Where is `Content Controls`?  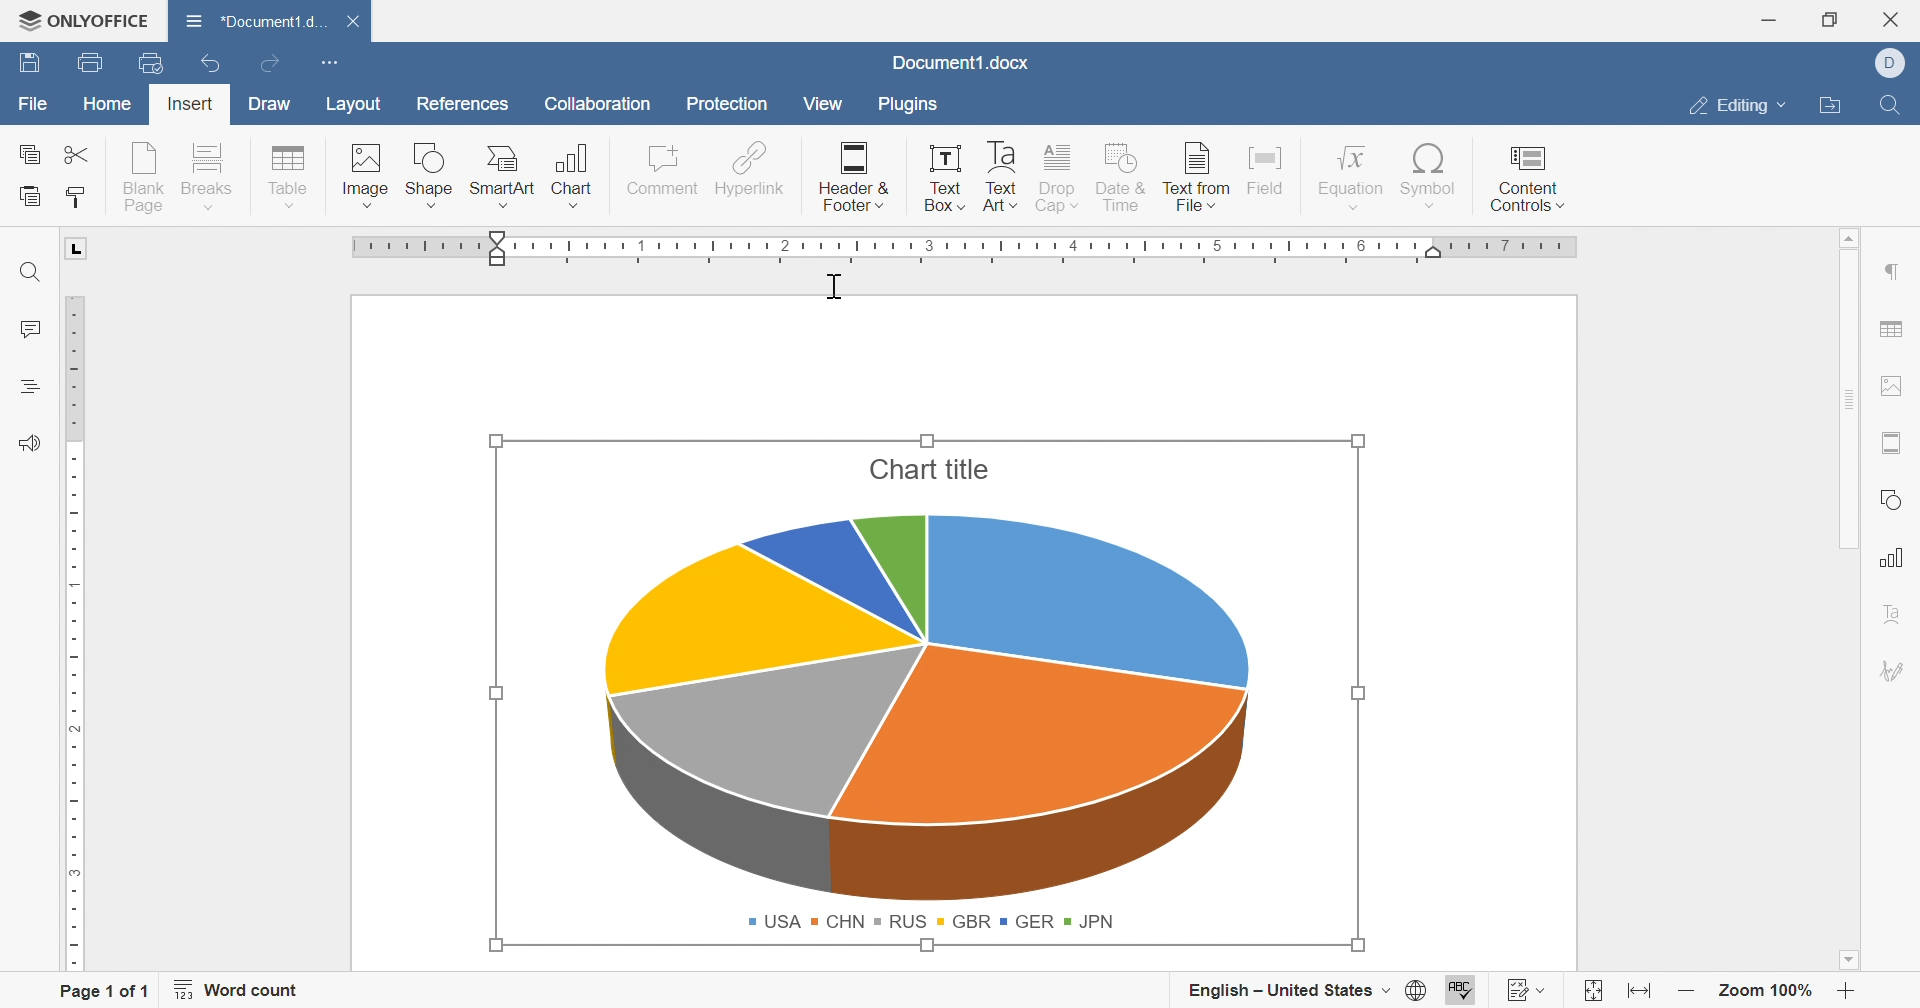
Content Controls is located at coordinates (1528, 178).